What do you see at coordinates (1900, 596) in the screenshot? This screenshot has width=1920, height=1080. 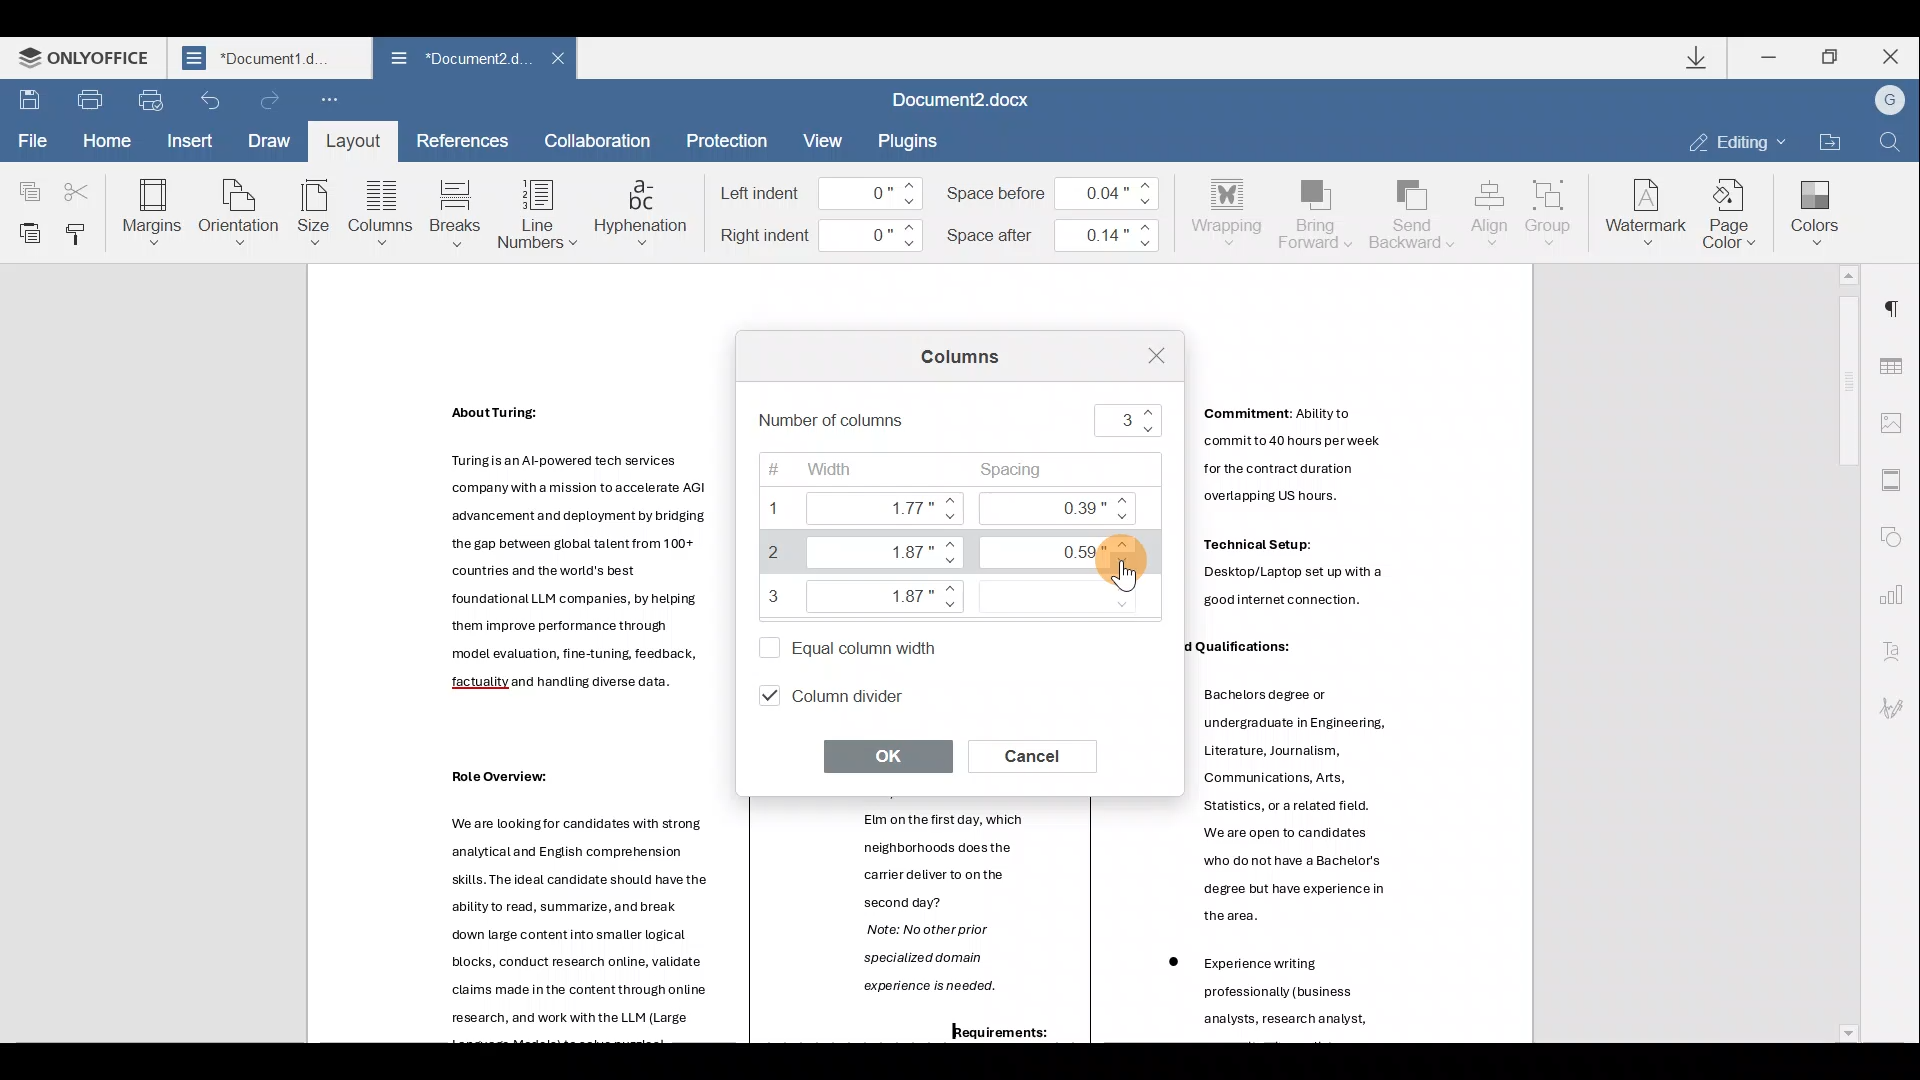 I see `Chart settings` at bounding box center [1900, 596].